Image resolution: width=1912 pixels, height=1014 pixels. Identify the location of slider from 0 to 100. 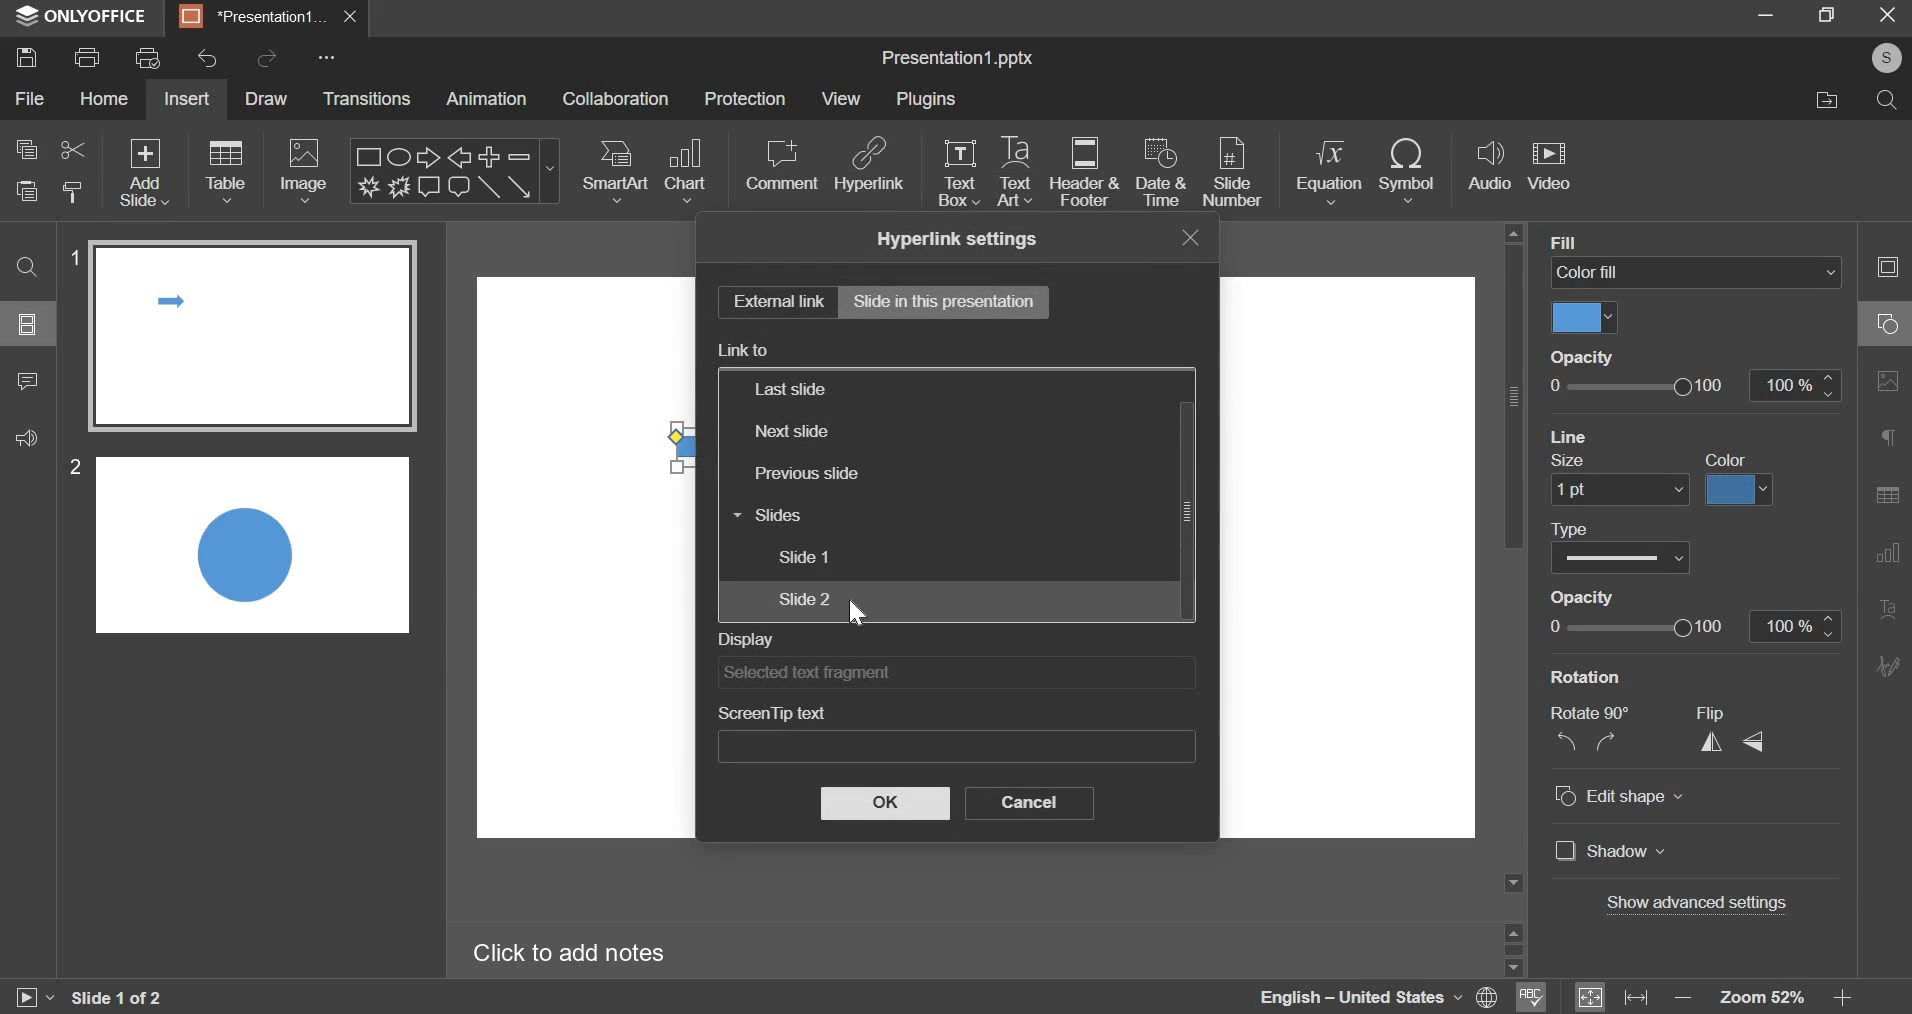
(1642, 627).